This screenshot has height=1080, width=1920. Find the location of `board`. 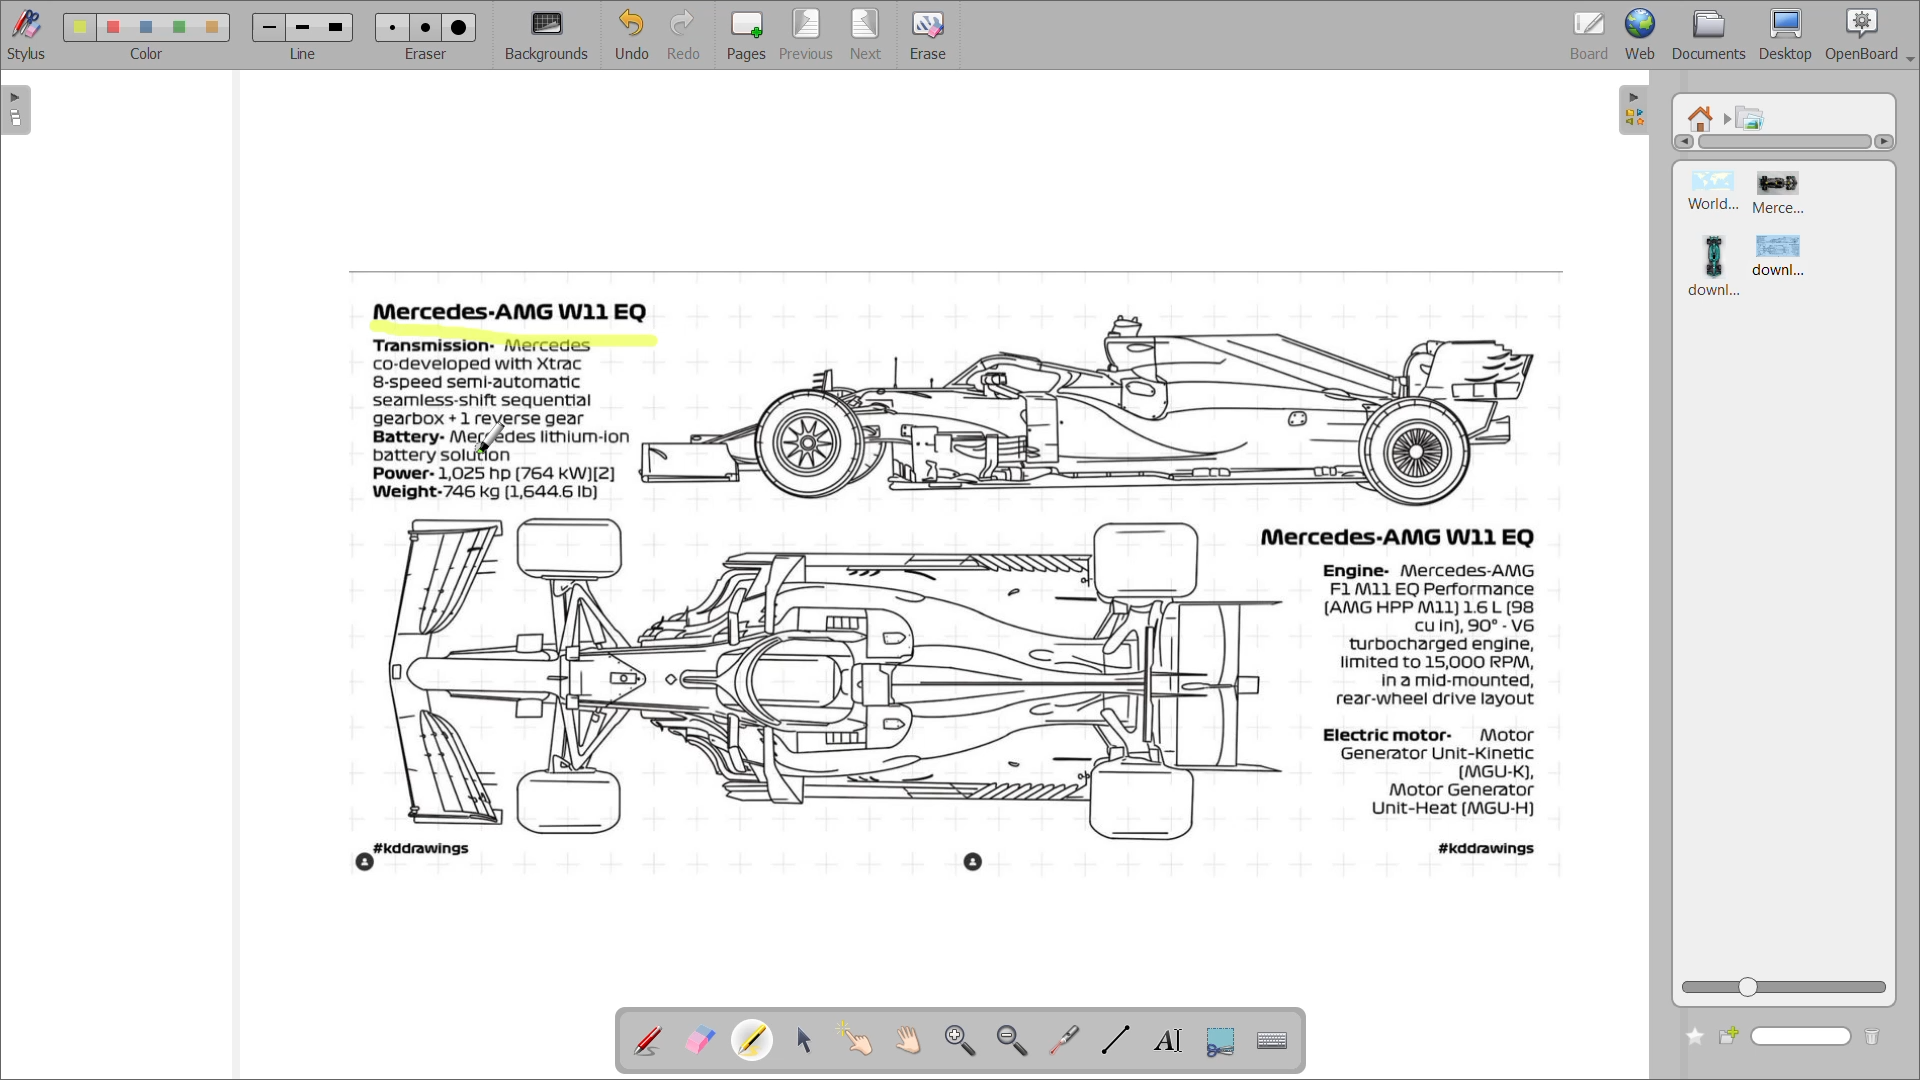

board is located at coordinates (1589, 35).